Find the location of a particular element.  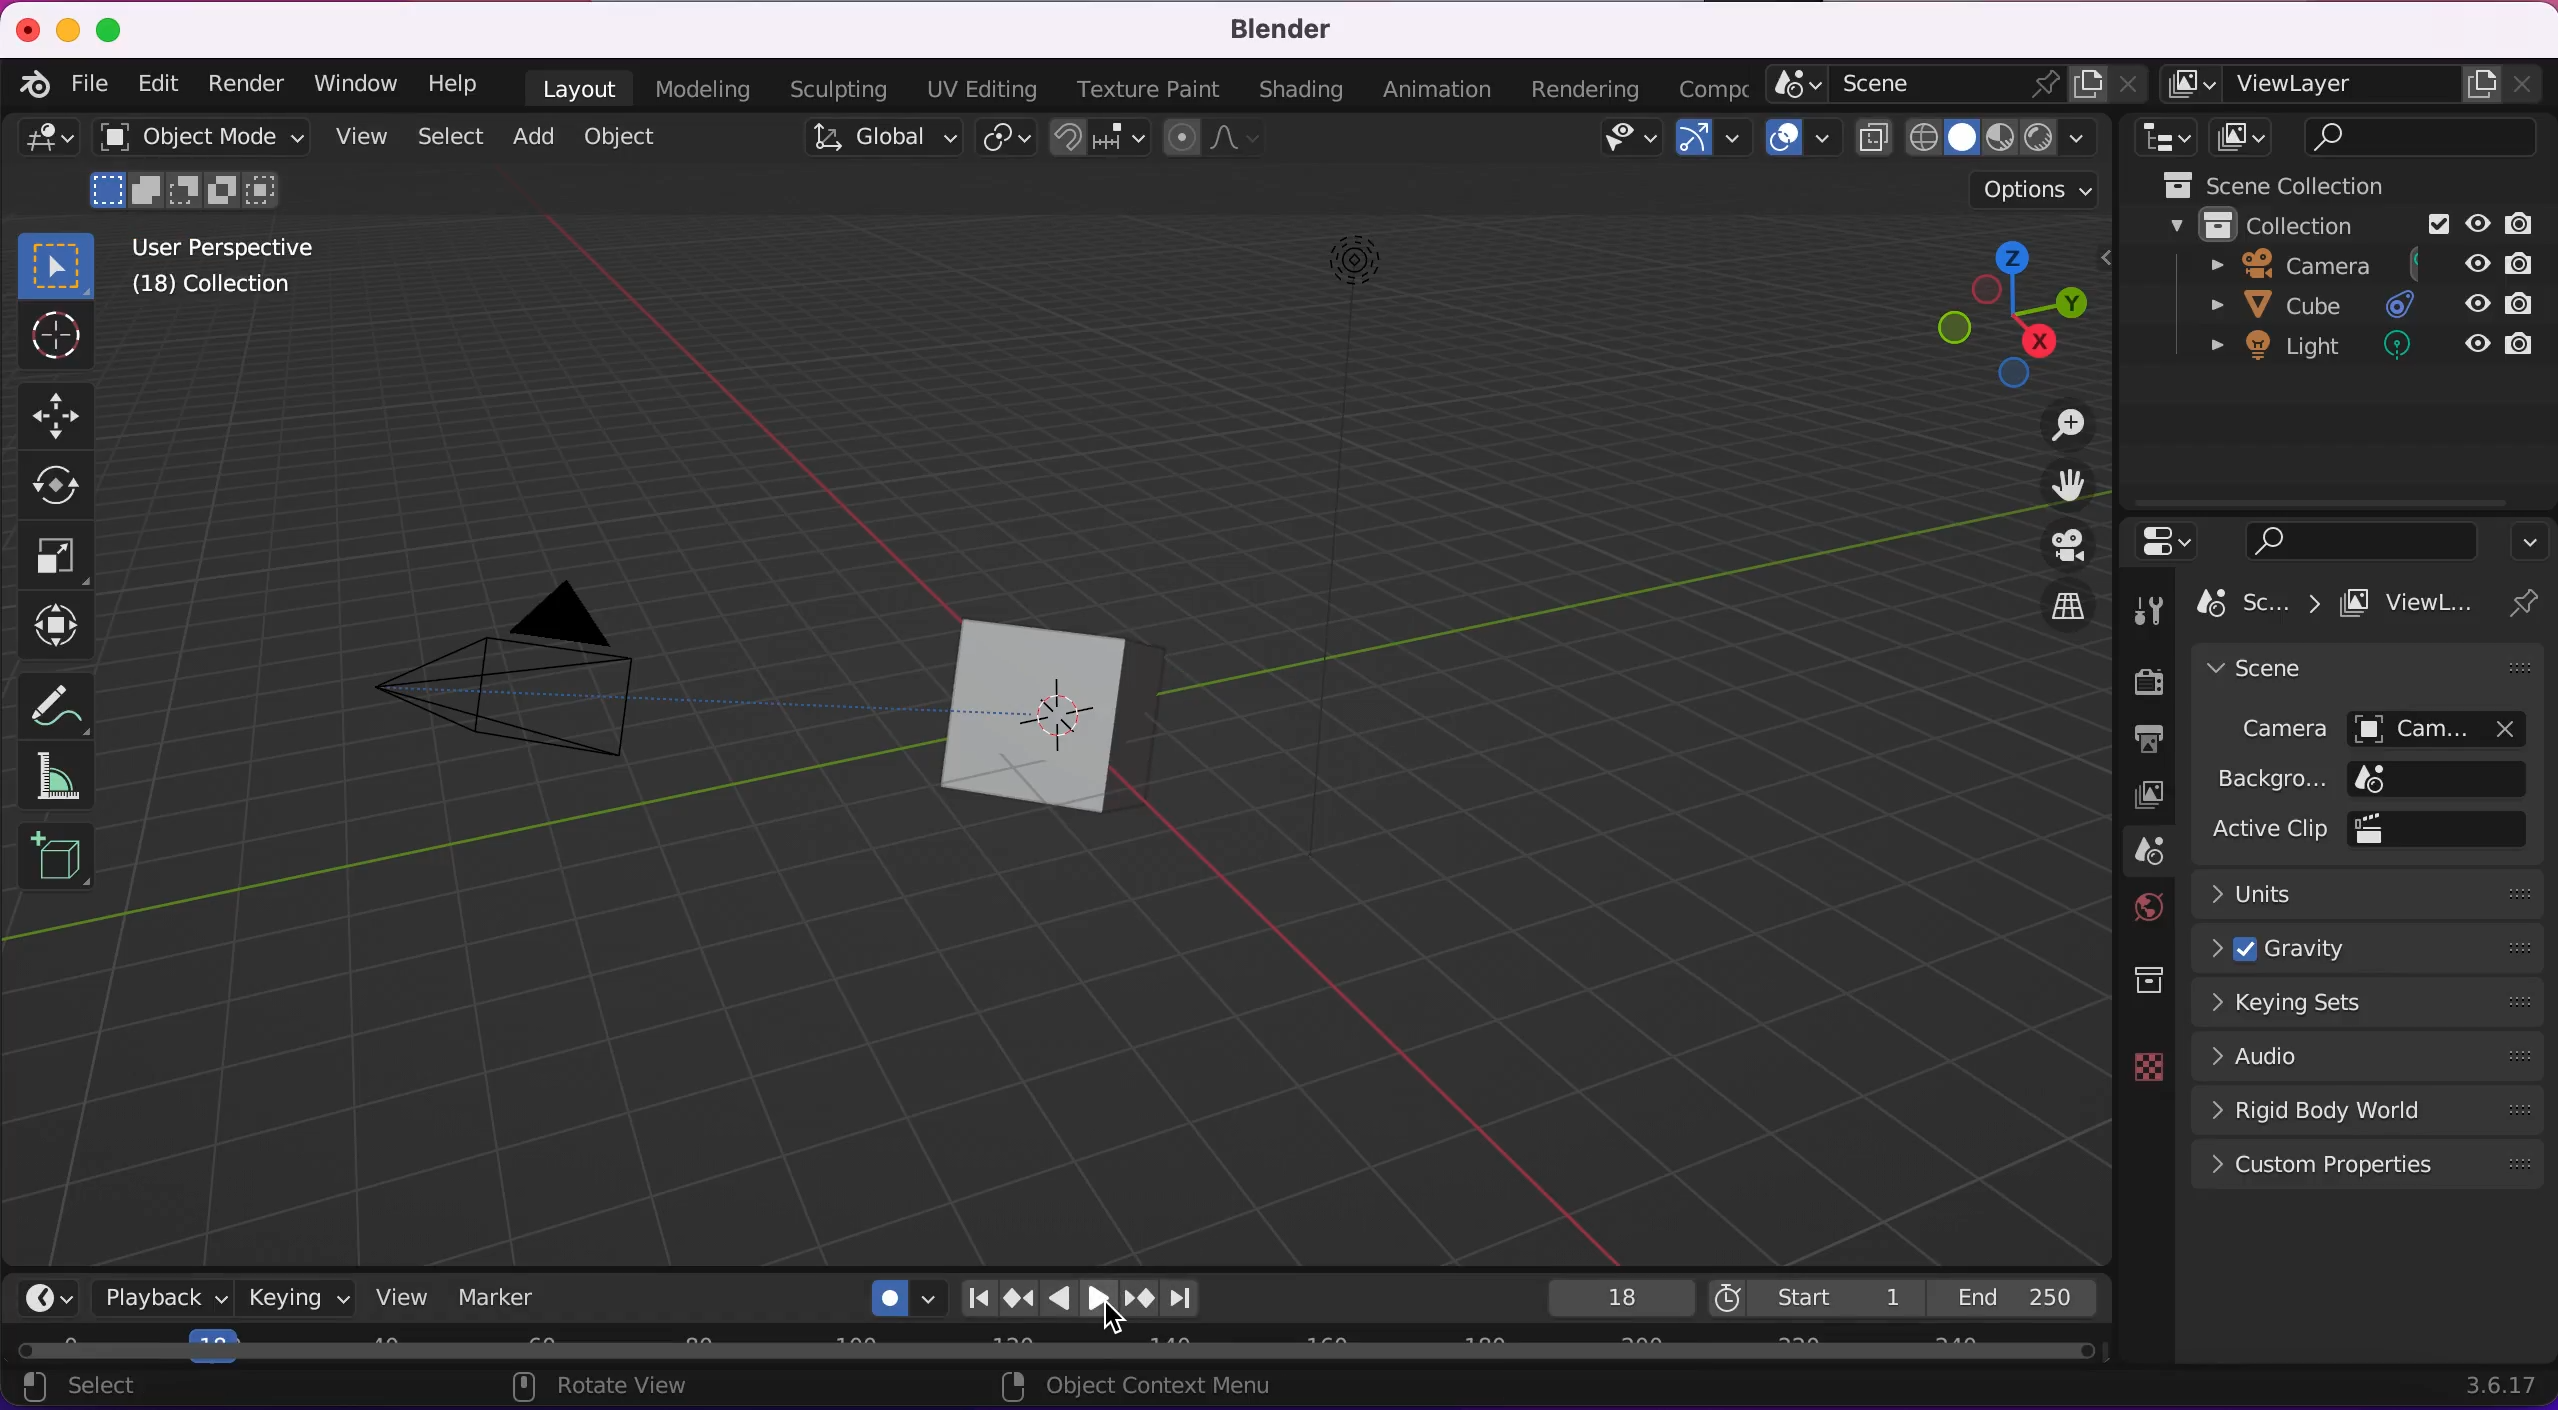

click, shortcut, drag is located at coordinates (2014, 314).